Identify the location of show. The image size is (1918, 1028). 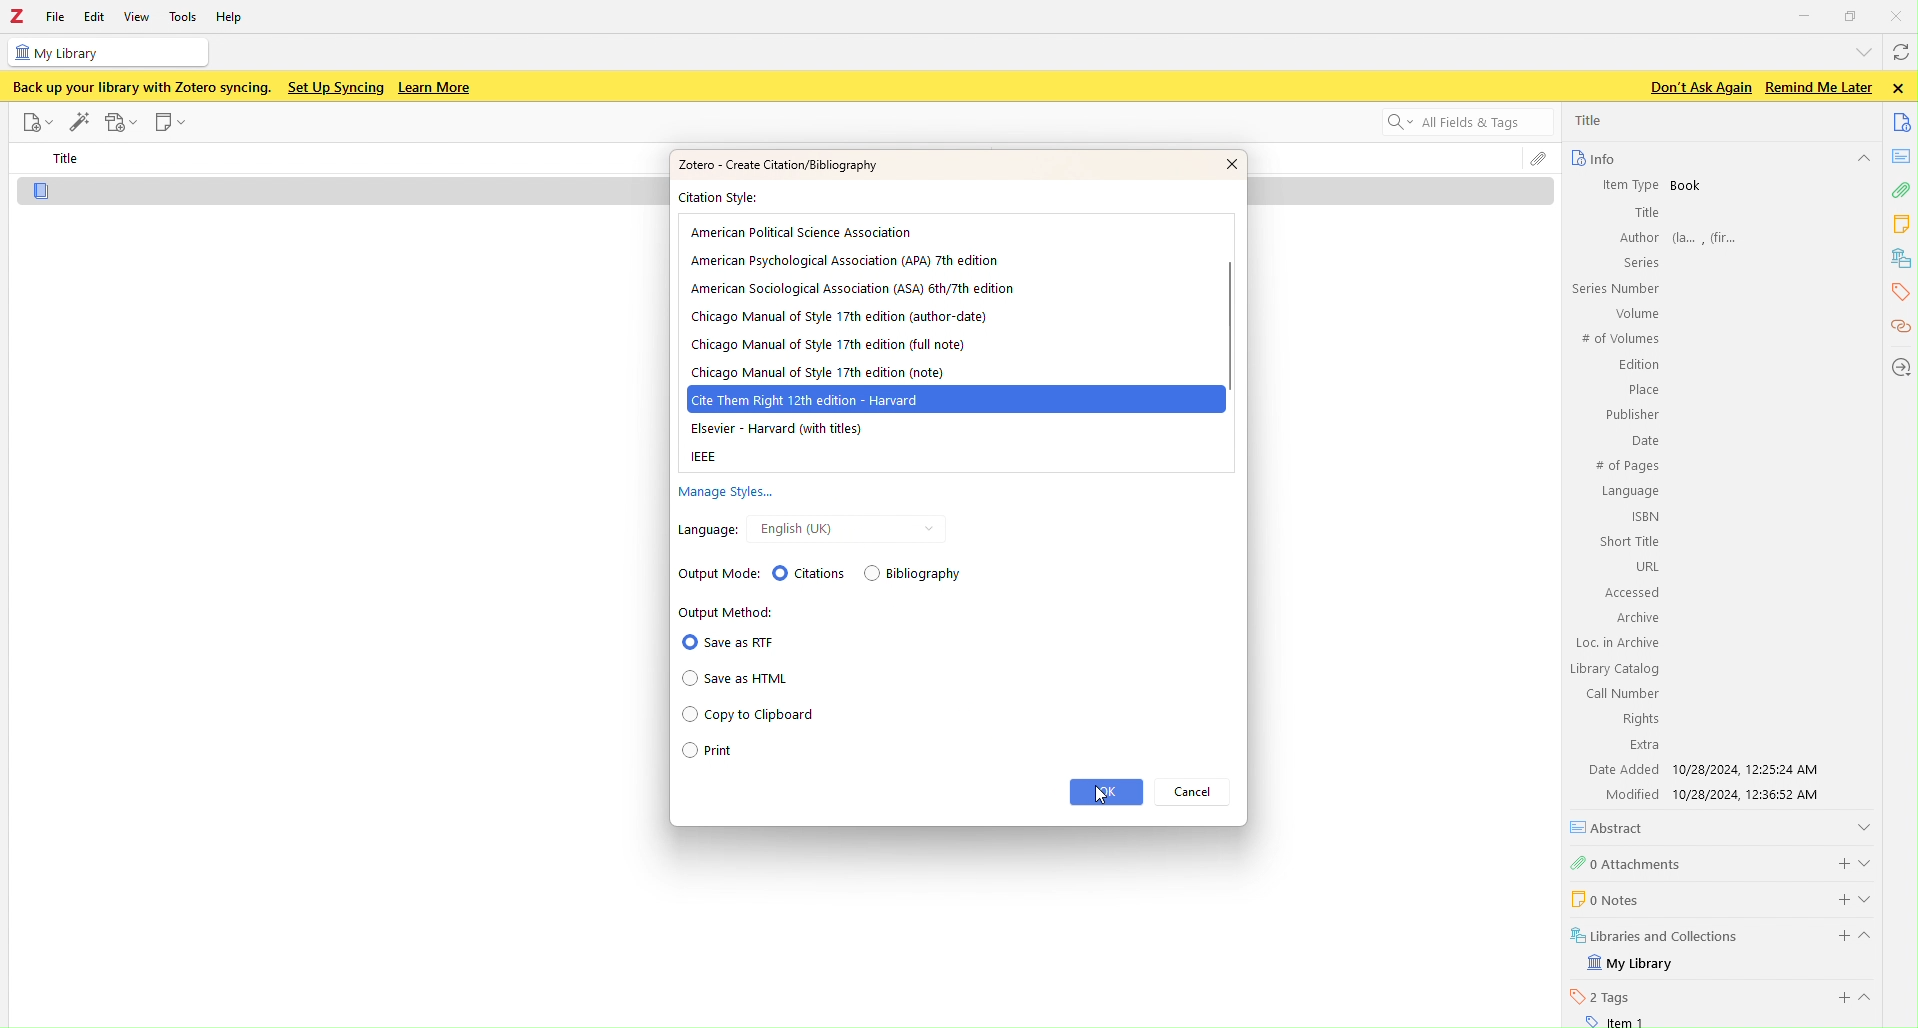
(1872, 997).